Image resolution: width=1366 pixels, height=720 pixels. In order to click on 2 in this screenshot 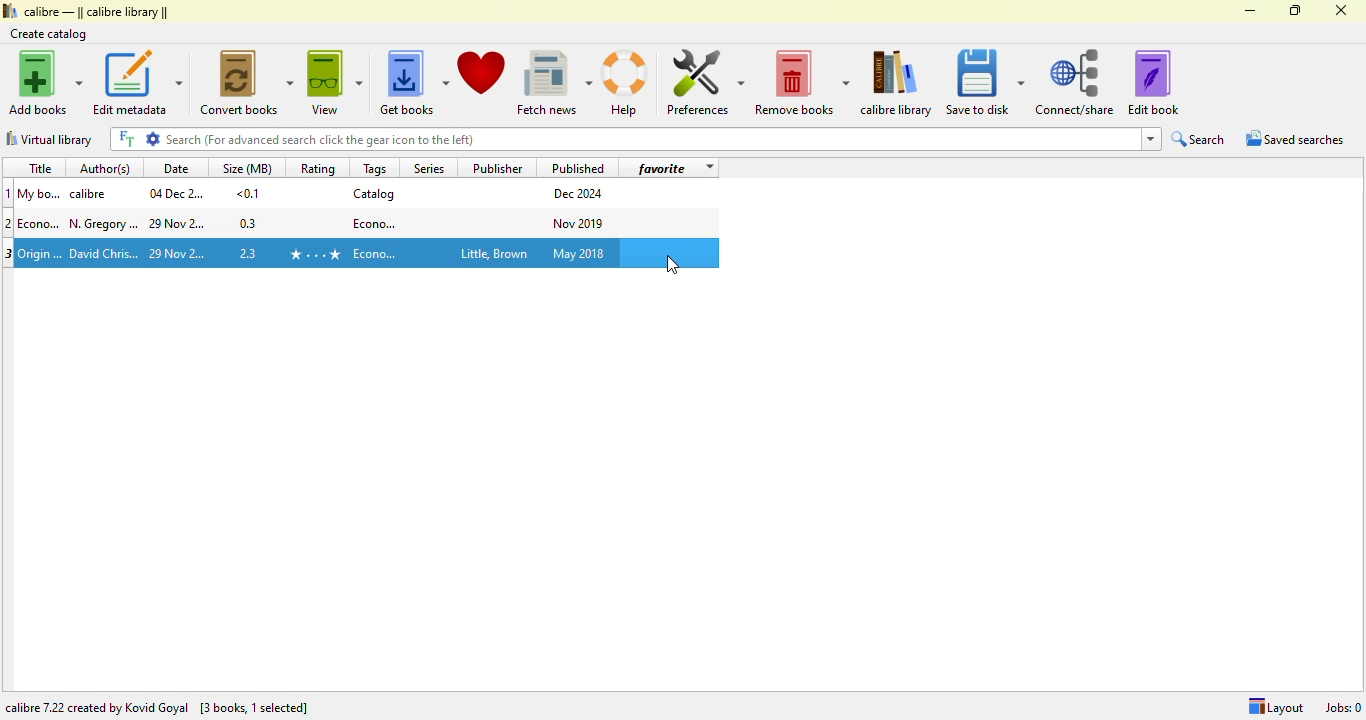, I will do `click(9, 223)`.